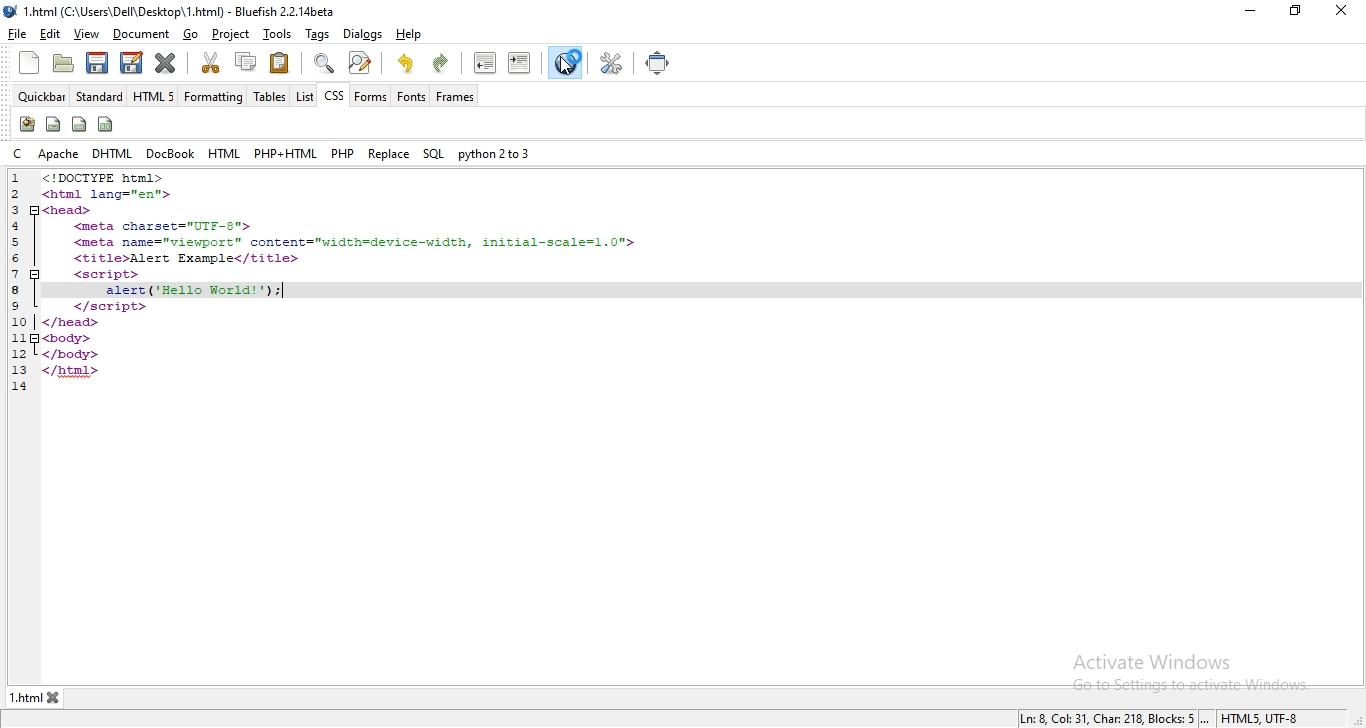  I want to click on save, so click(99, 63).